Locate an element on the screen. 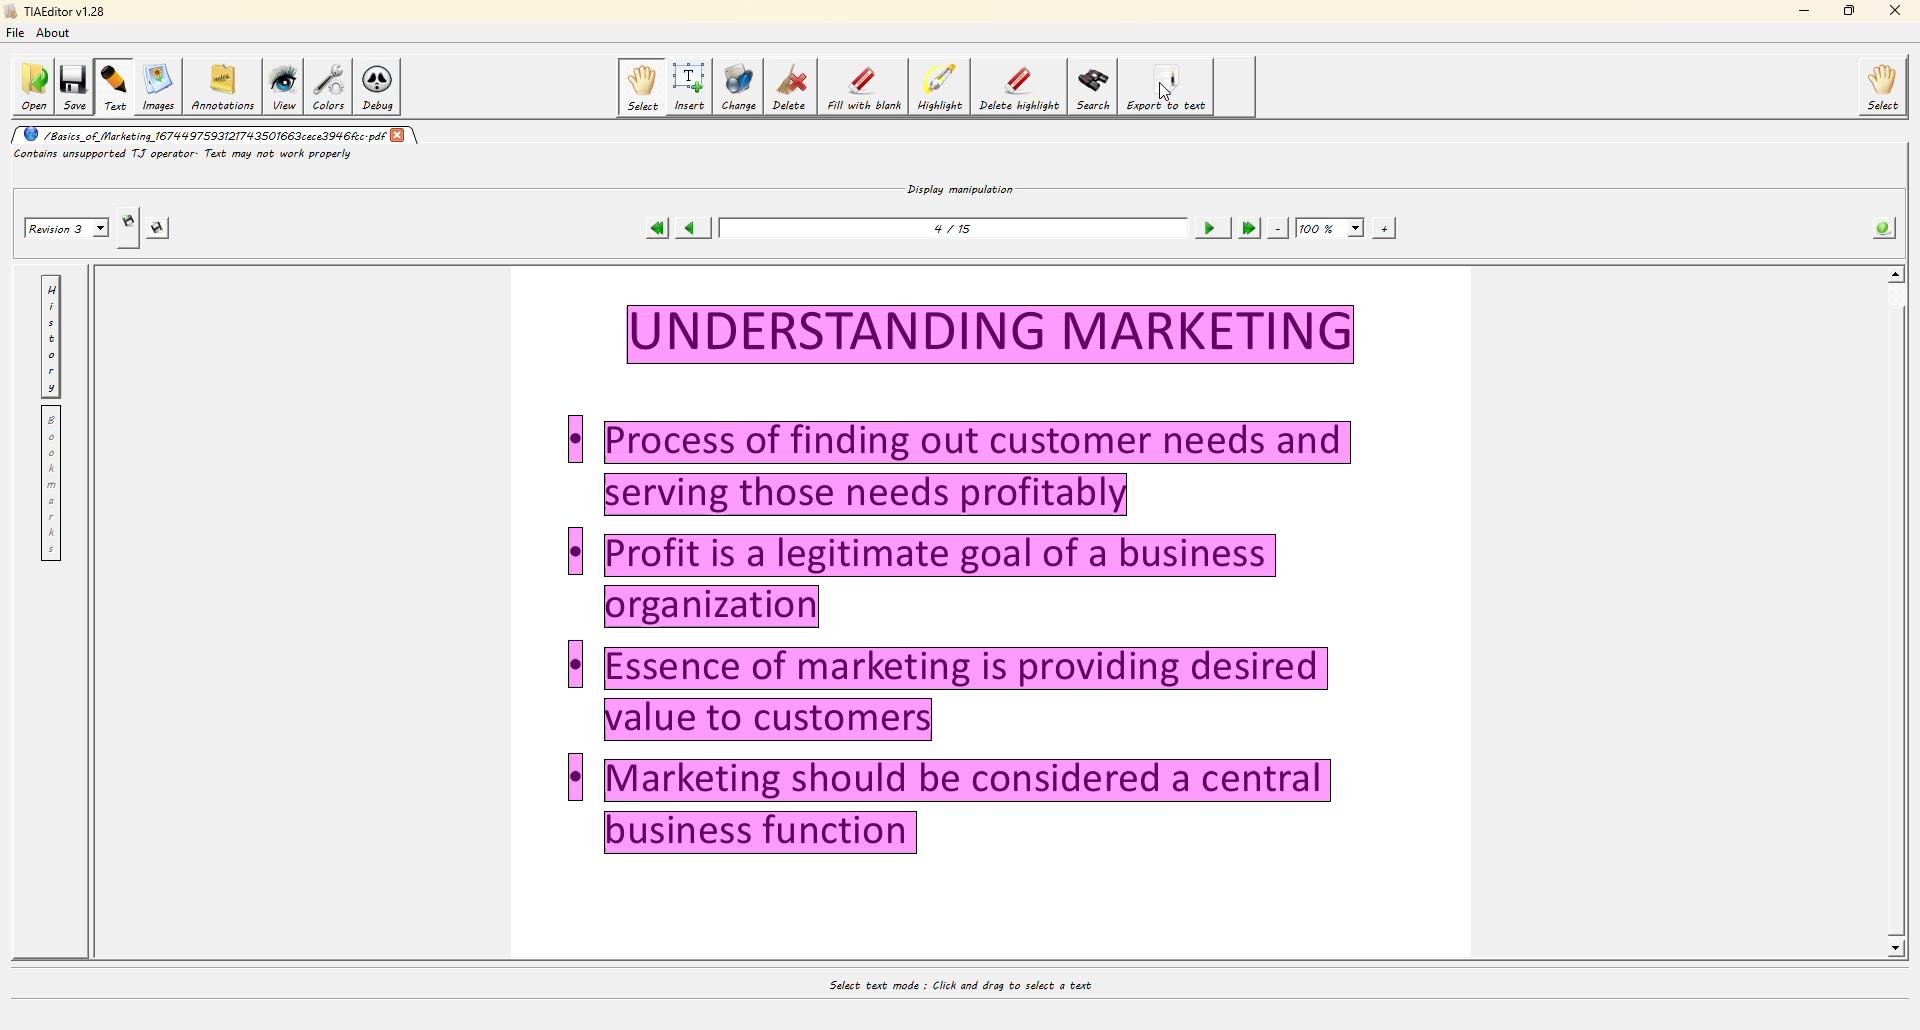 The image size is (1920, 1030). insert is located at coordinates (689, 88).